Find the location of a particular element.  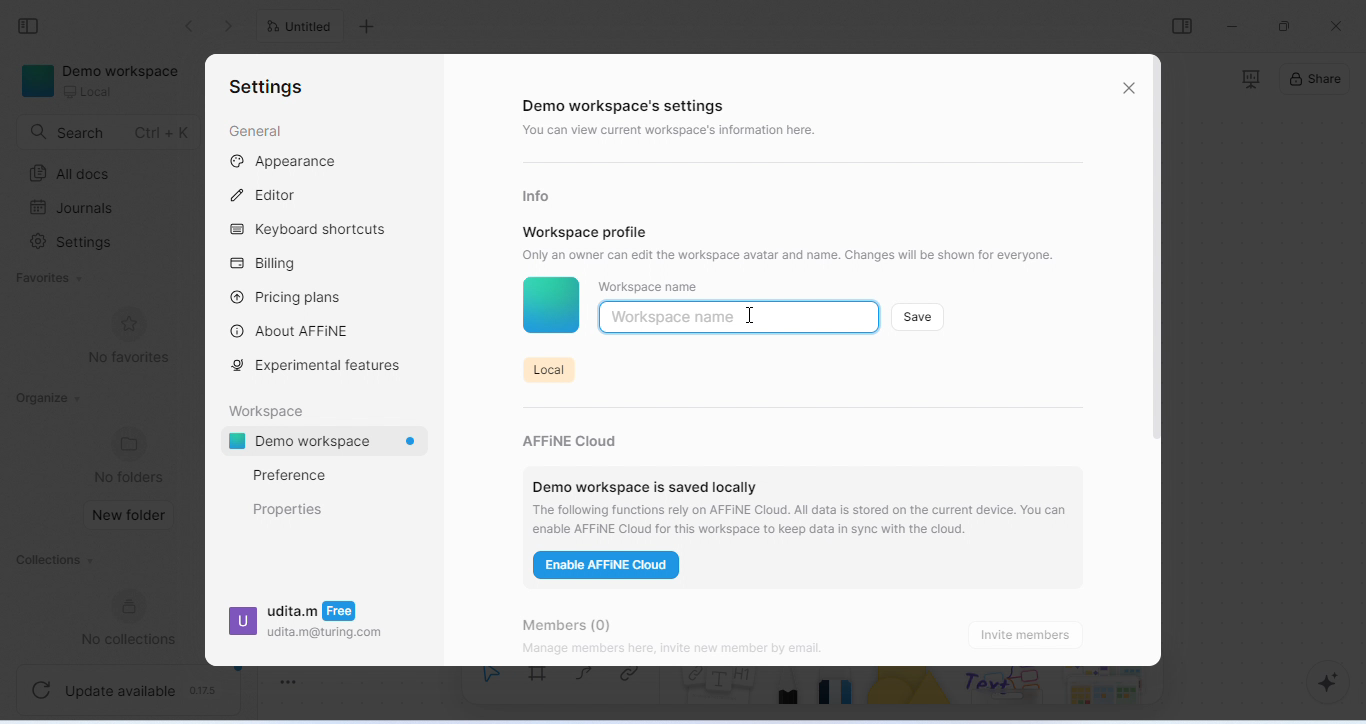

cursor is located at coordinates (751, 314).